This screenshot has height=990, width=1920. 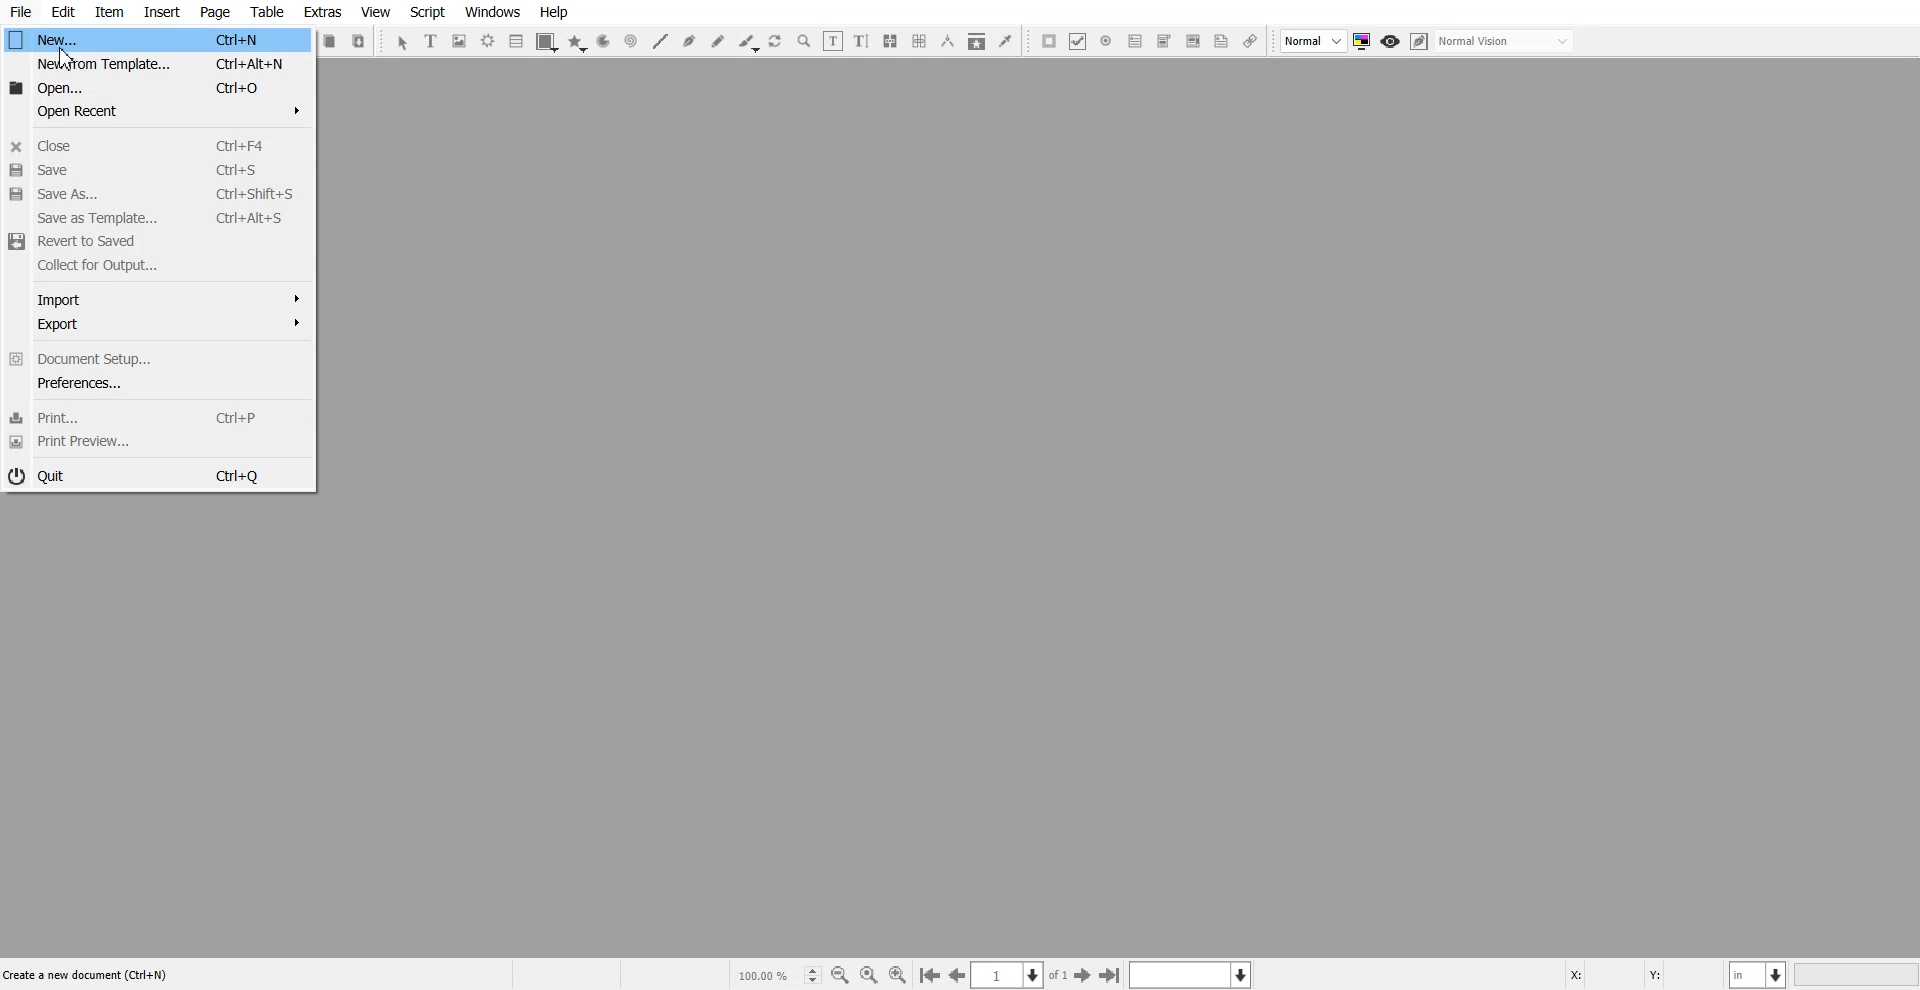 I want to click on PDF Check Box, so click(x=1078, y=41).